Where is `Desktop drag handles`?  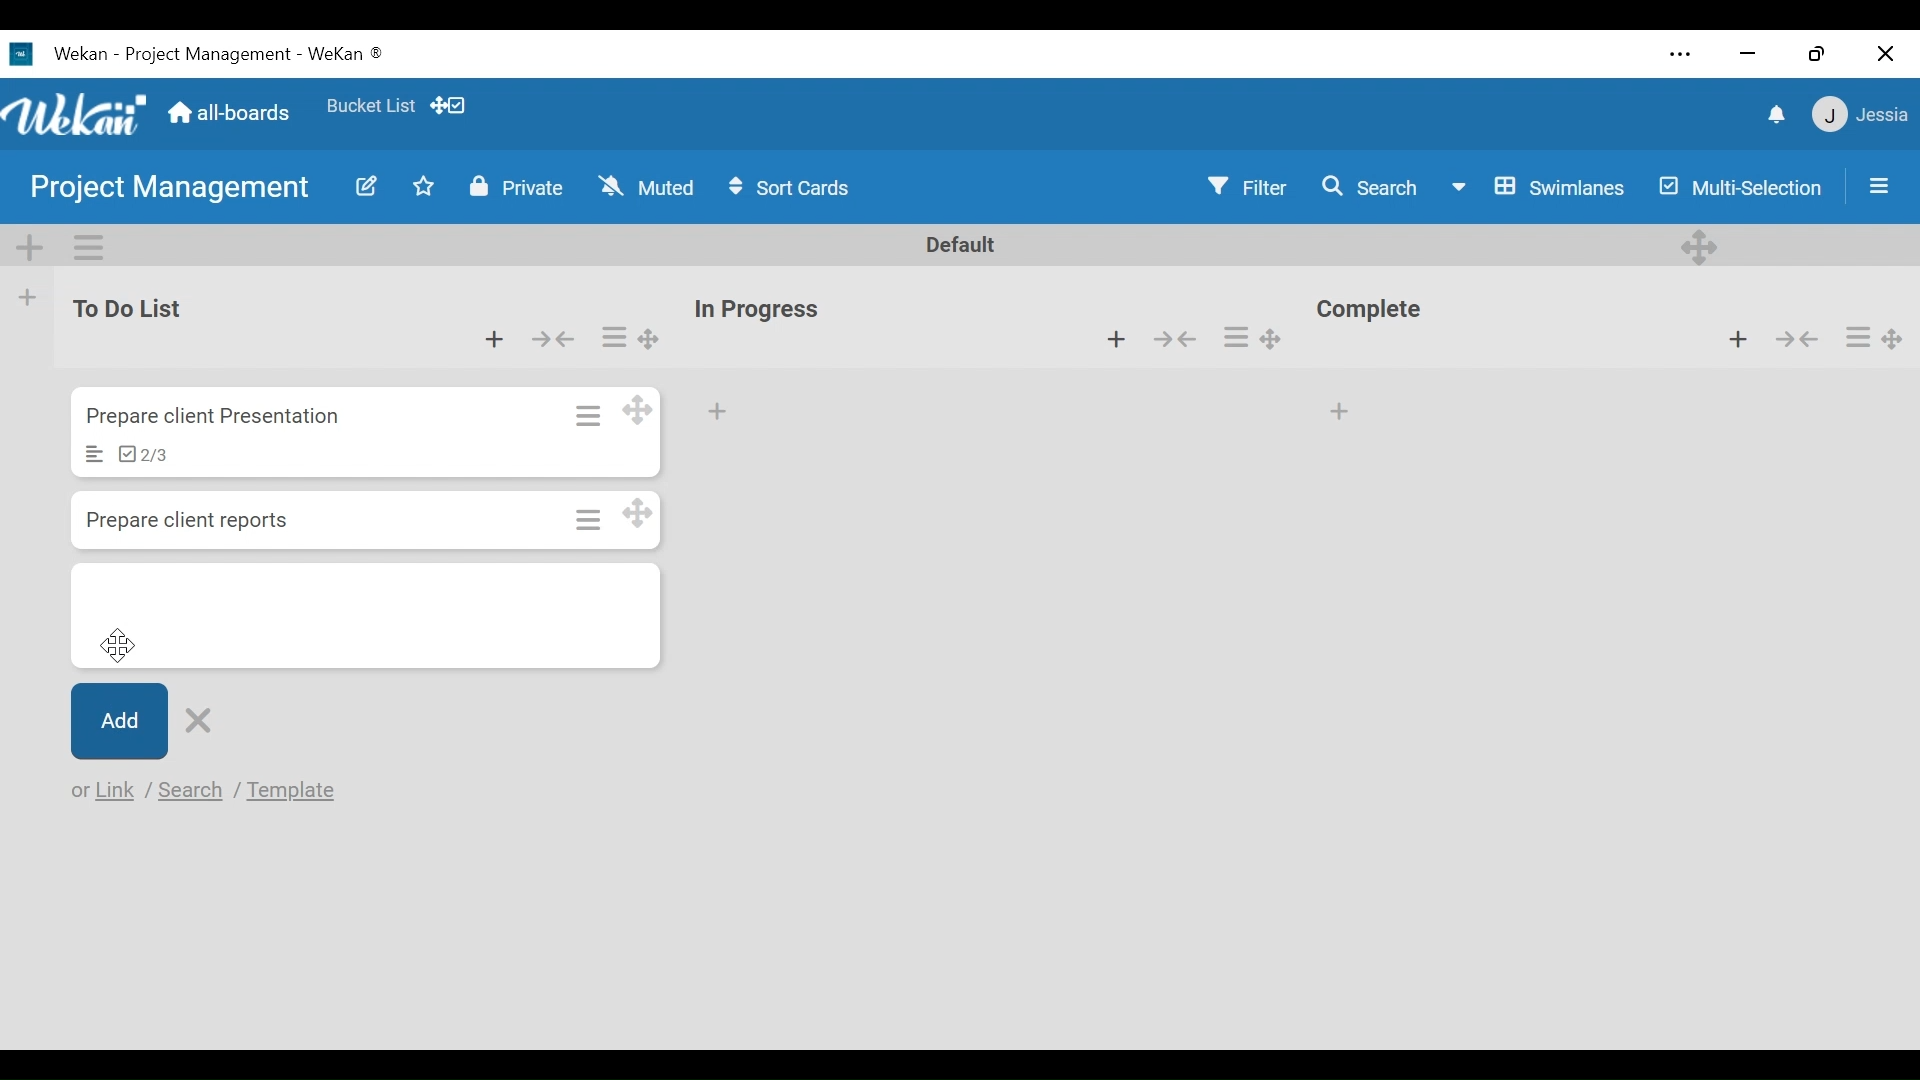 Desktop drag handles is located at coordinates (646, 339).